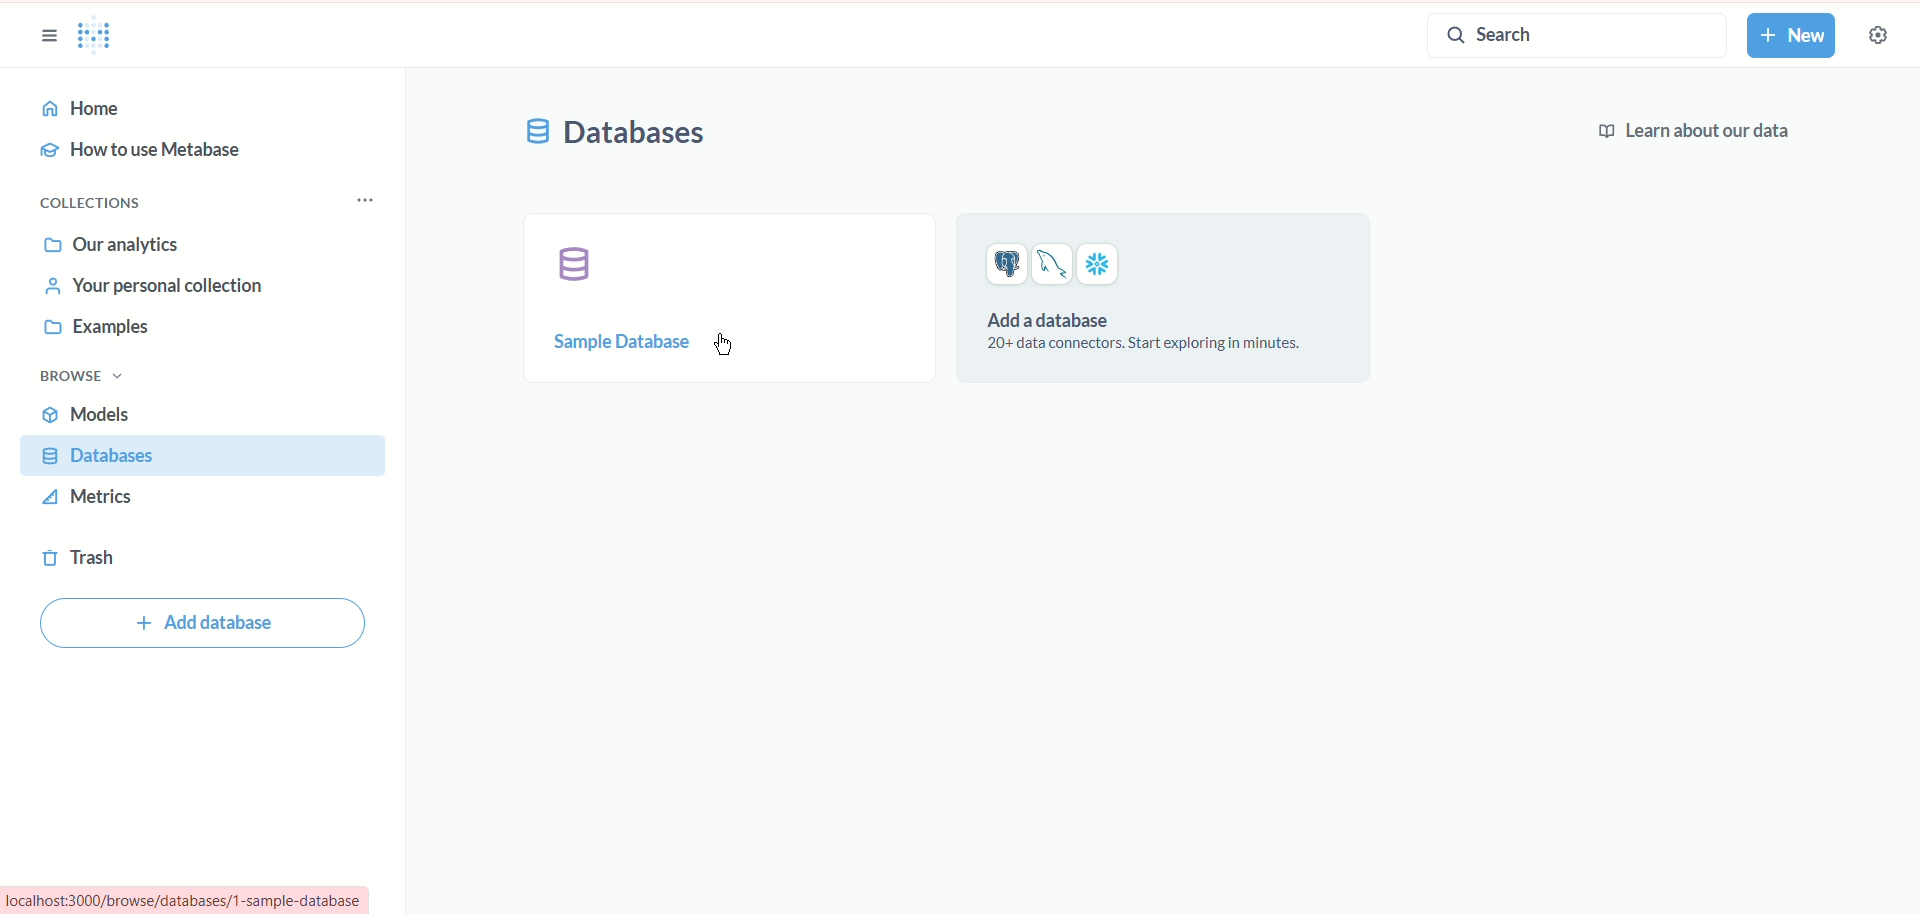 The height and width of the screenshot is (914, 1920). Describe the element at coordinates (1163, 297) in the screenshot. I see `add a database` at that location.